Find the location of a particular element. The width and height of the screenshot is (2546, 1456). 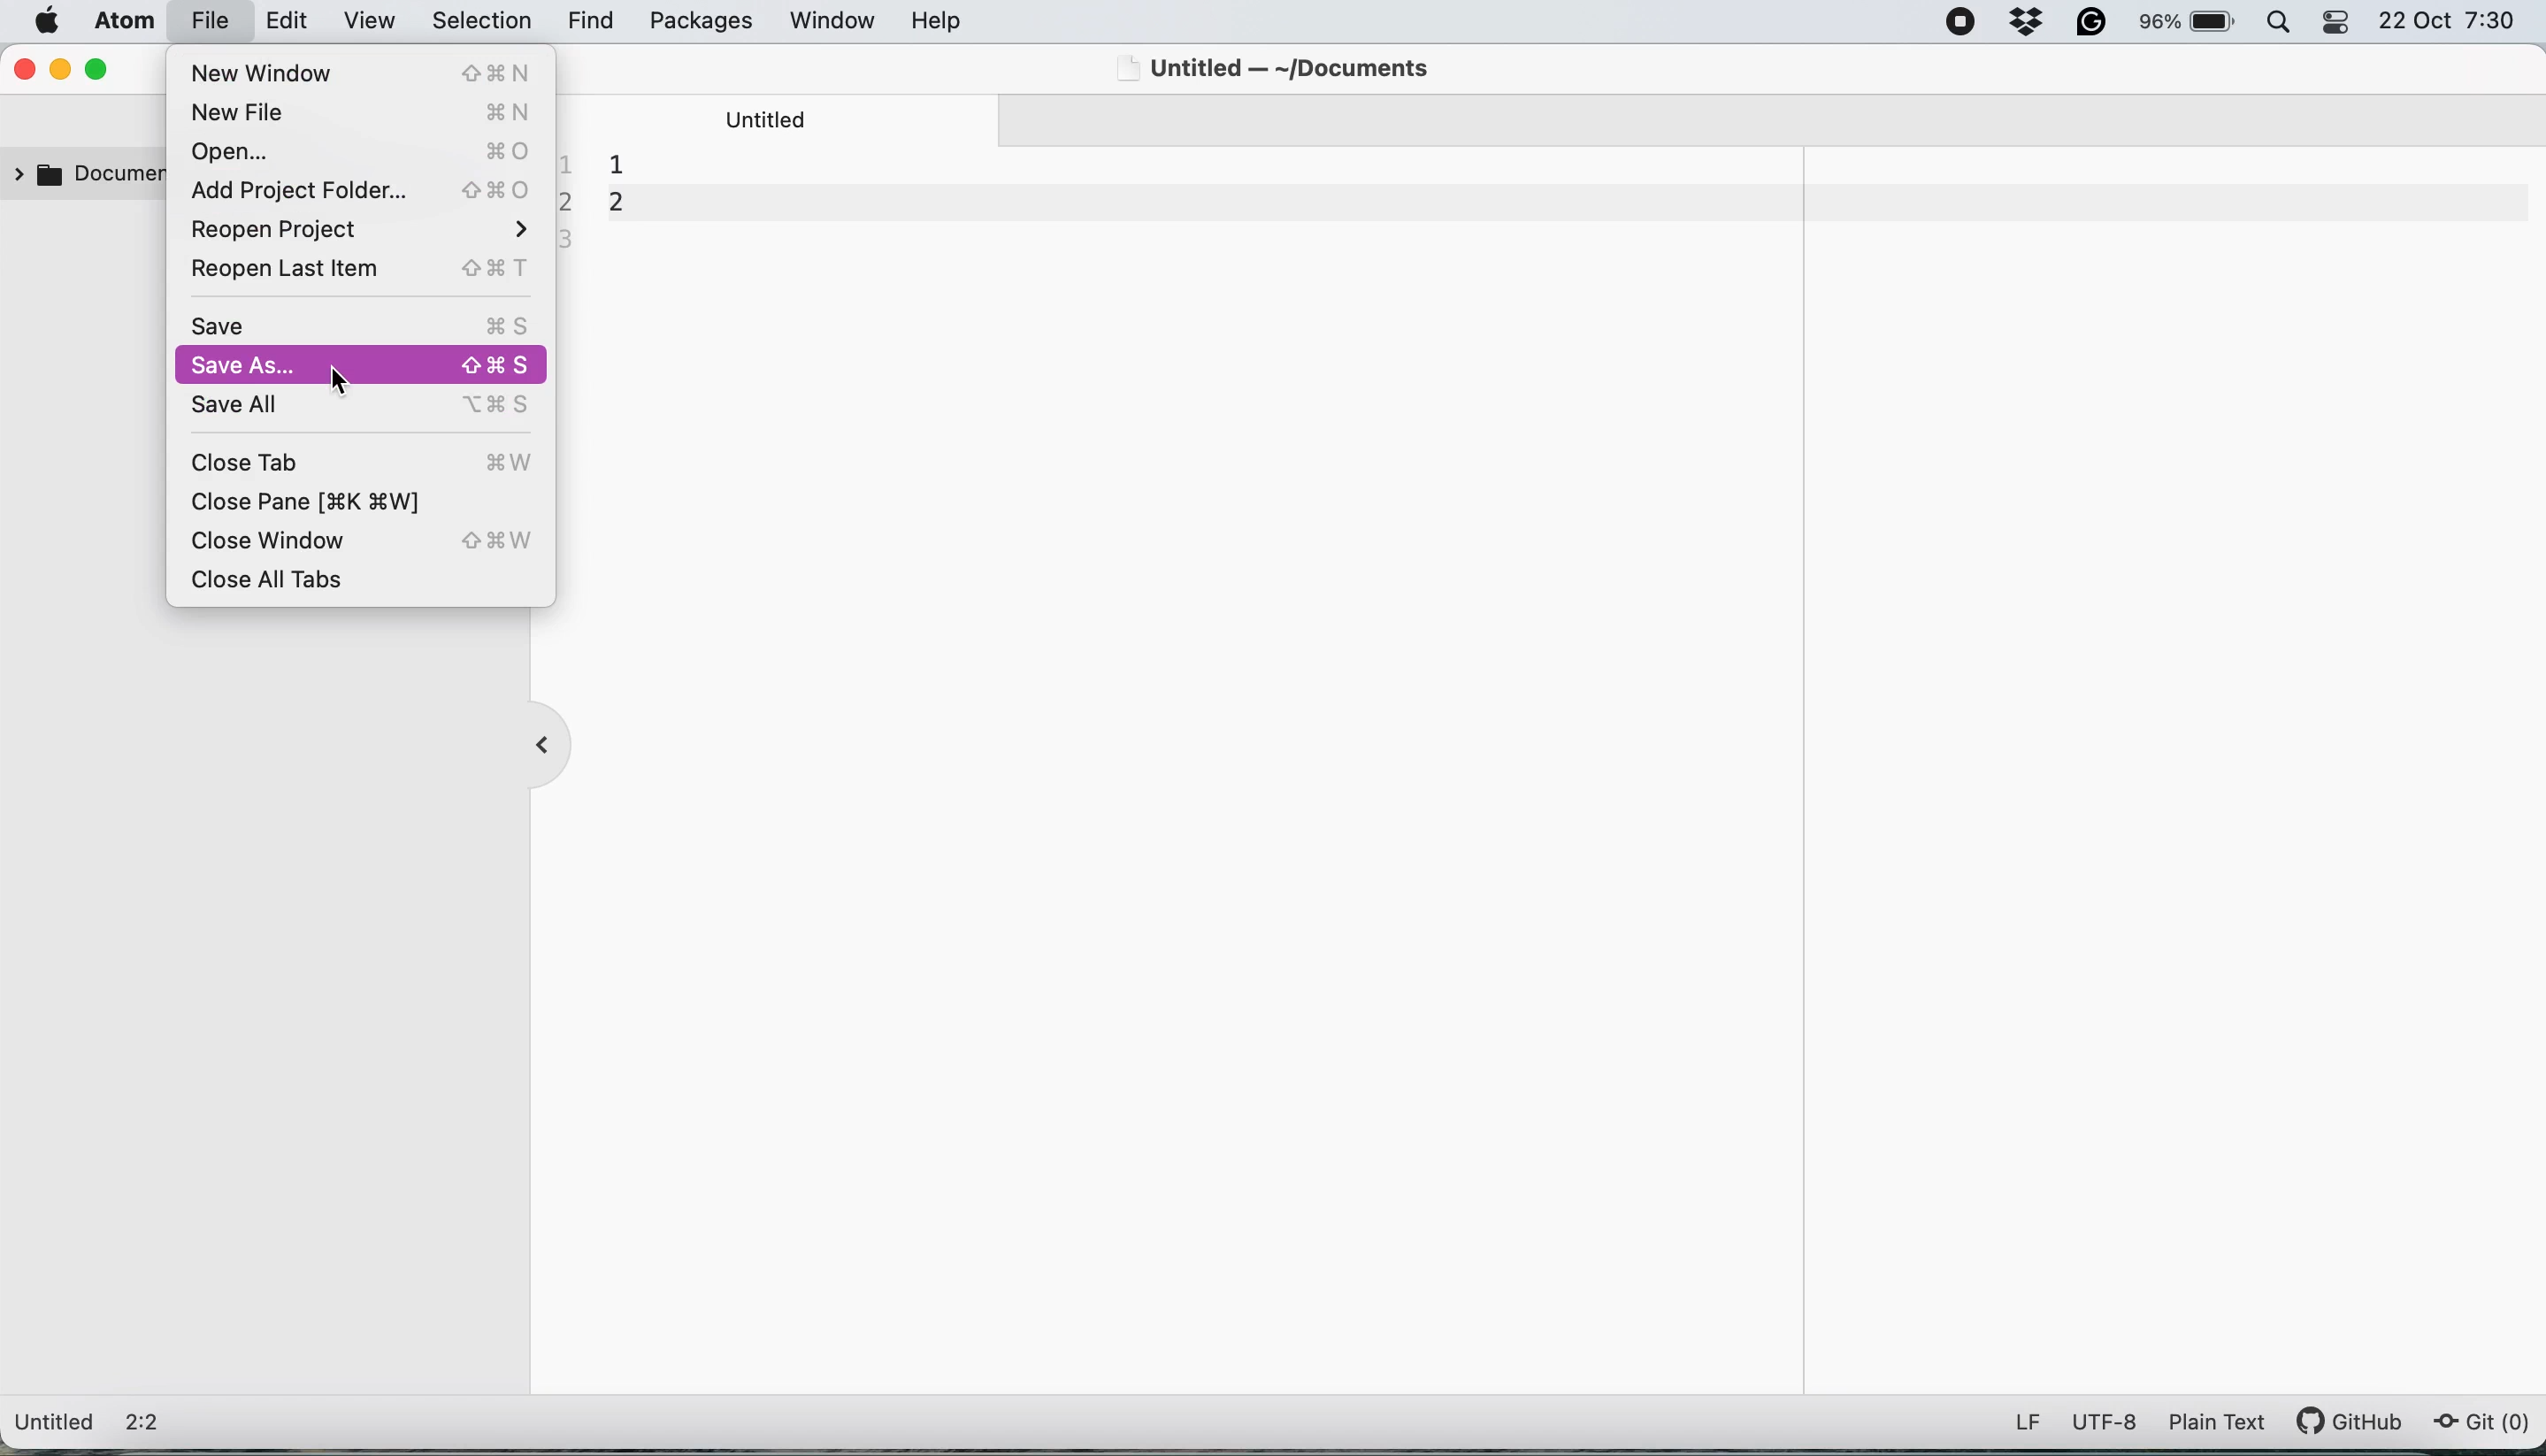

view is located at coordinates (374, 19).